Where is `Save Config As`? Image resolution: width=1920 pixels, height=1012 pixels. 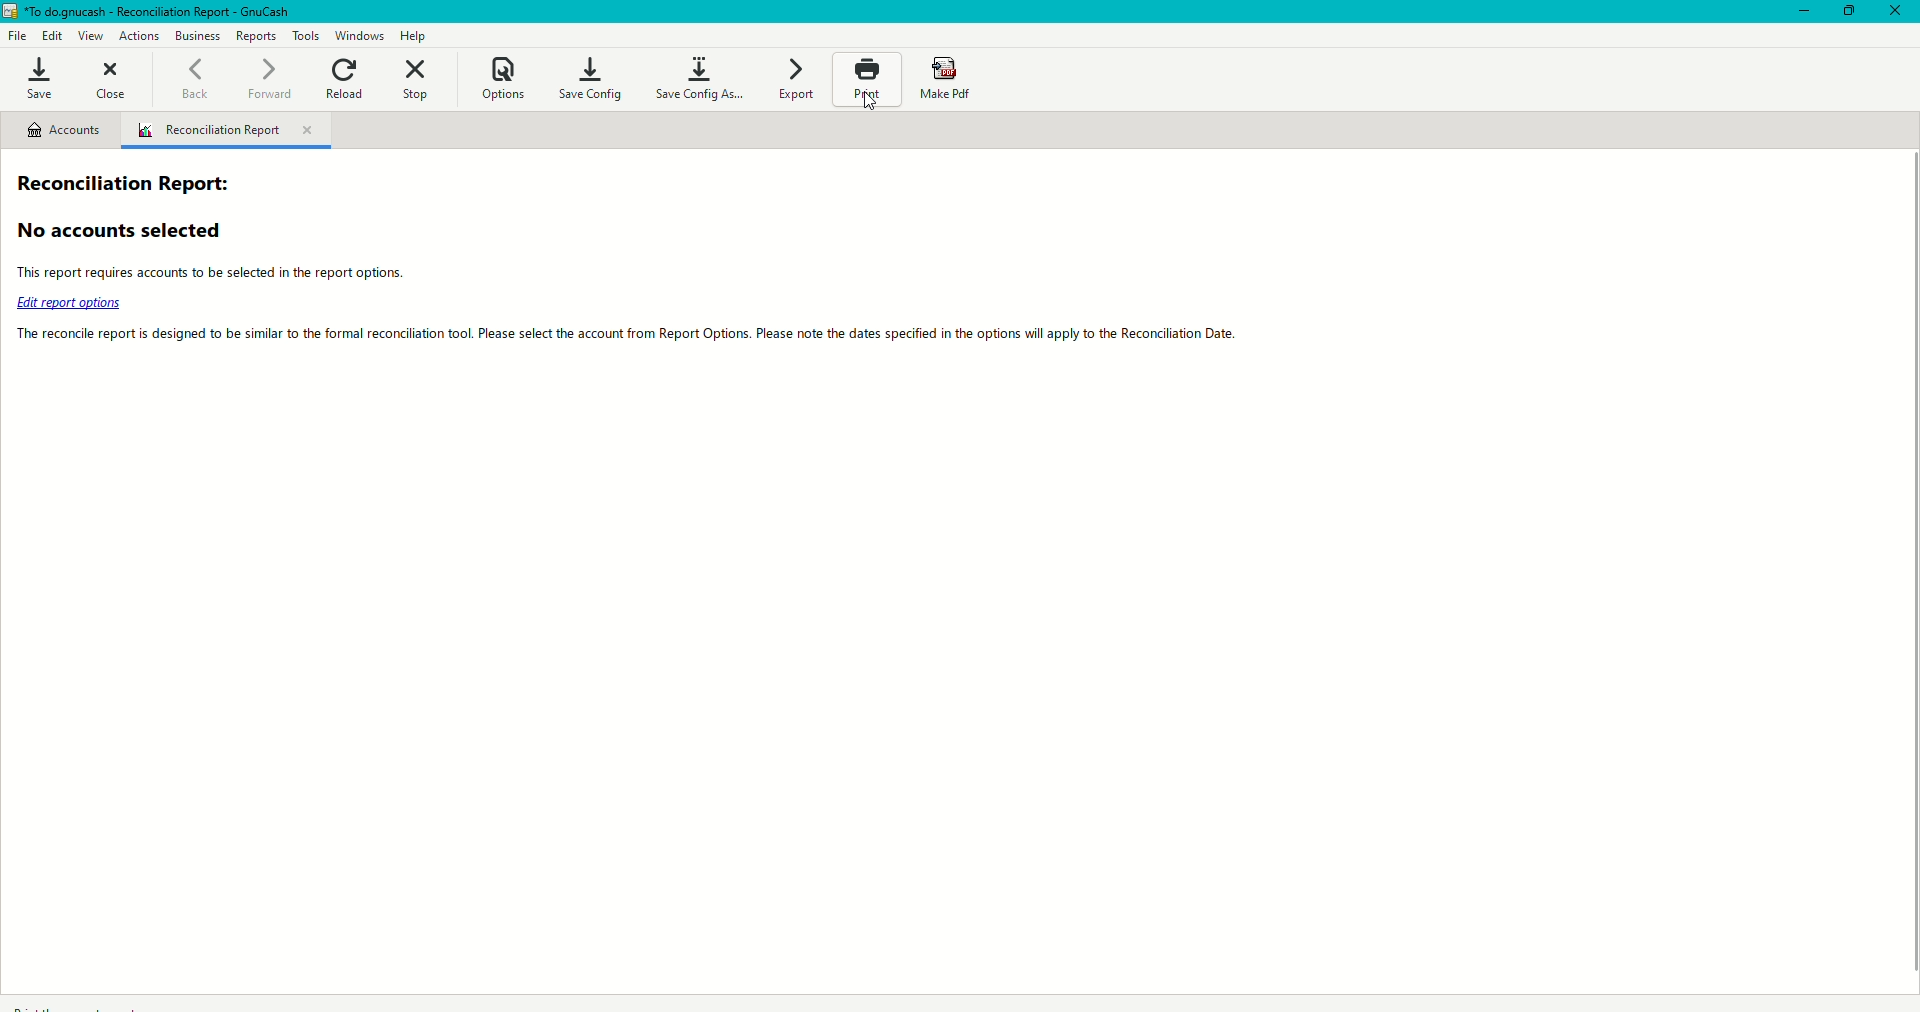 Save Config As is located at coordinates (695, 76).